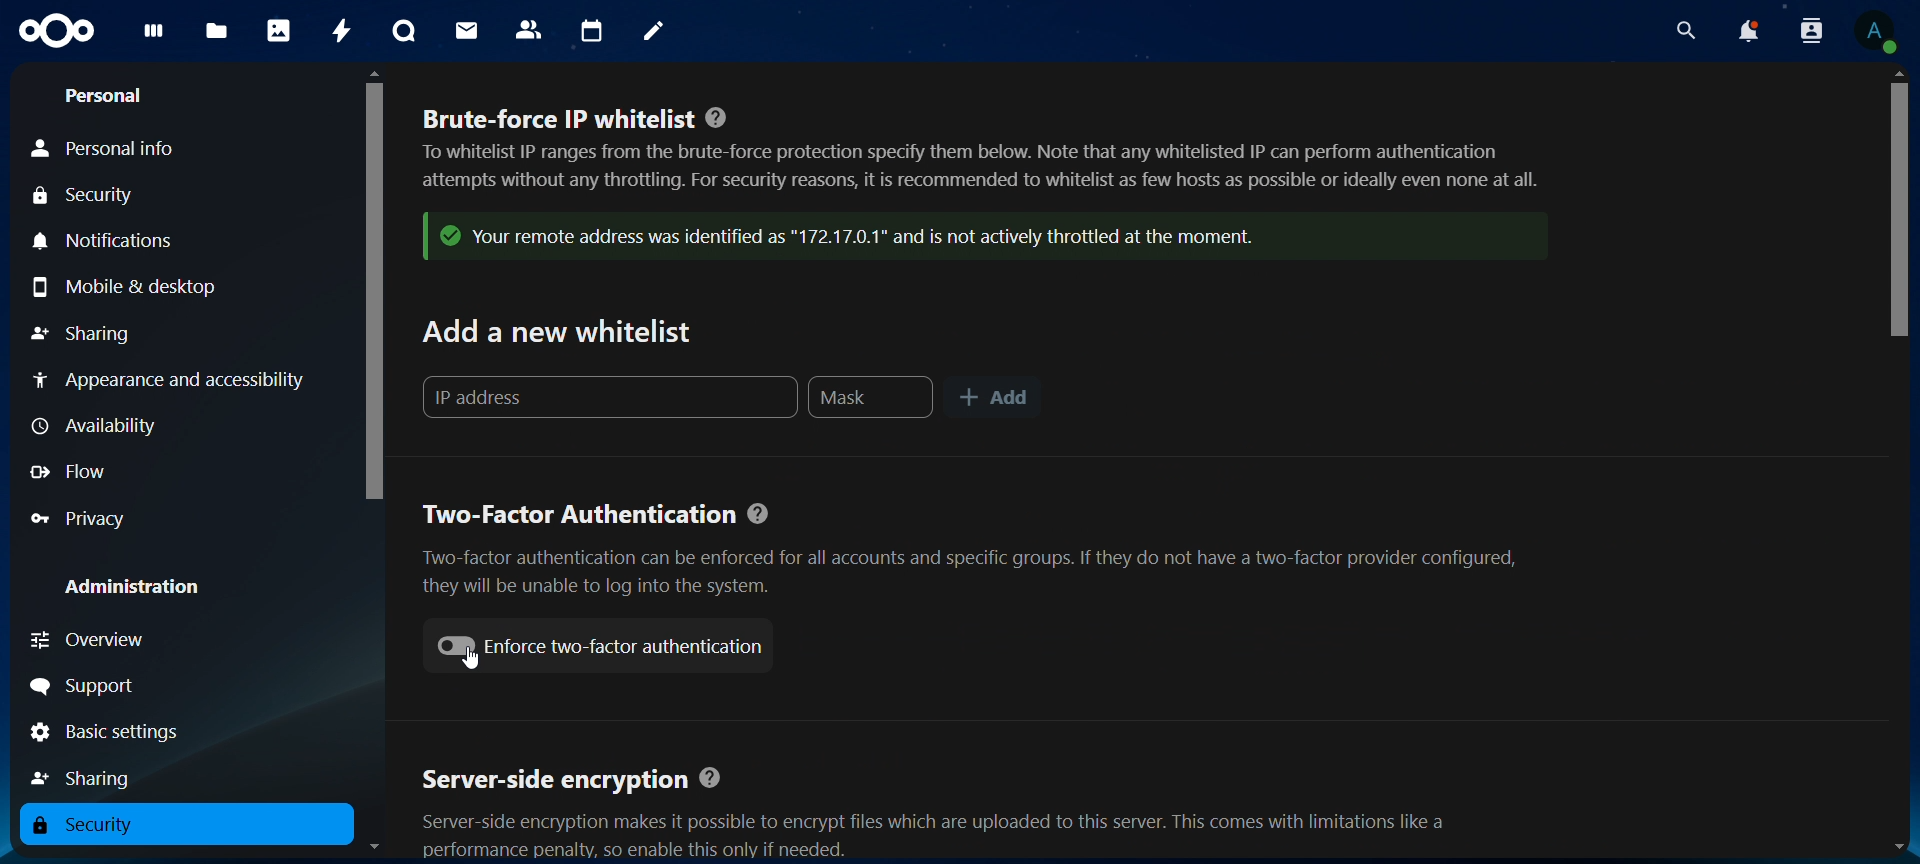  I want to click on notifications, so click(1751, 33).